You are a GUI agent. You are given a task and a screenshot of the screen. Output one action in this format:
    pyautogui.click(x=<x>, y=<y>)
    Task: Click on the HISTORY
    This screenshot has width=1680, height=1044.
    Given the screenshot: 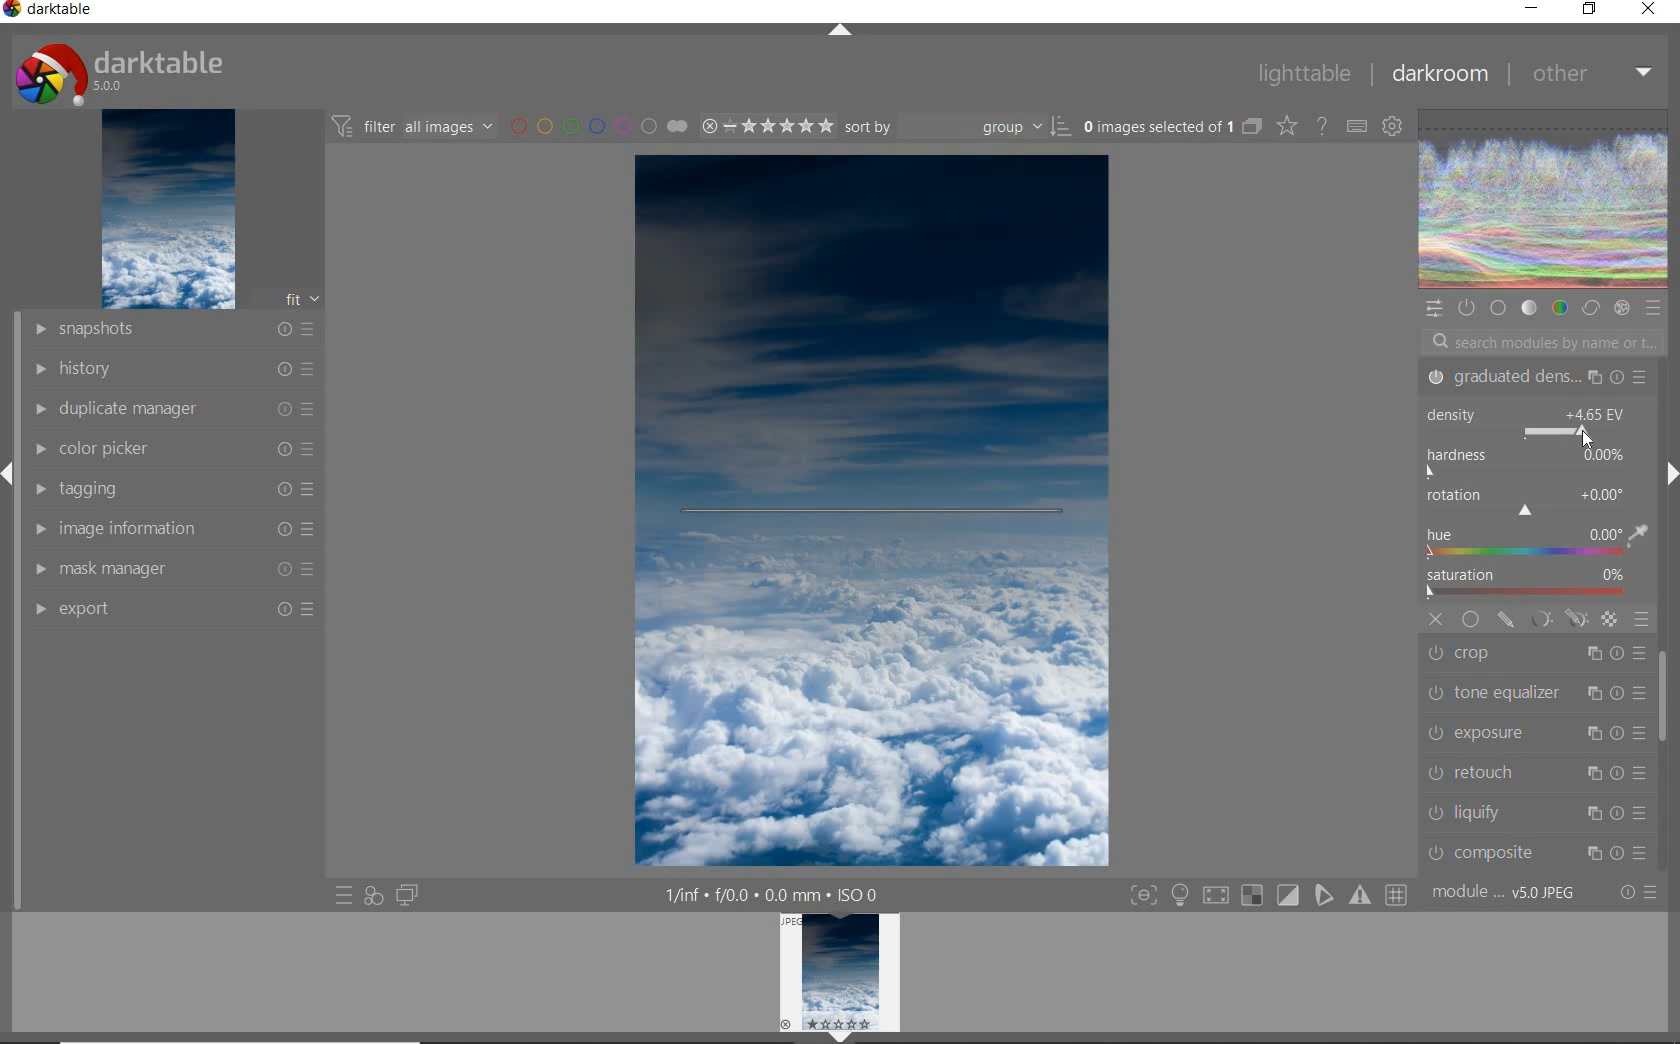 What is the action you would take?
    pyautogui.click(x=172, y=367)
    